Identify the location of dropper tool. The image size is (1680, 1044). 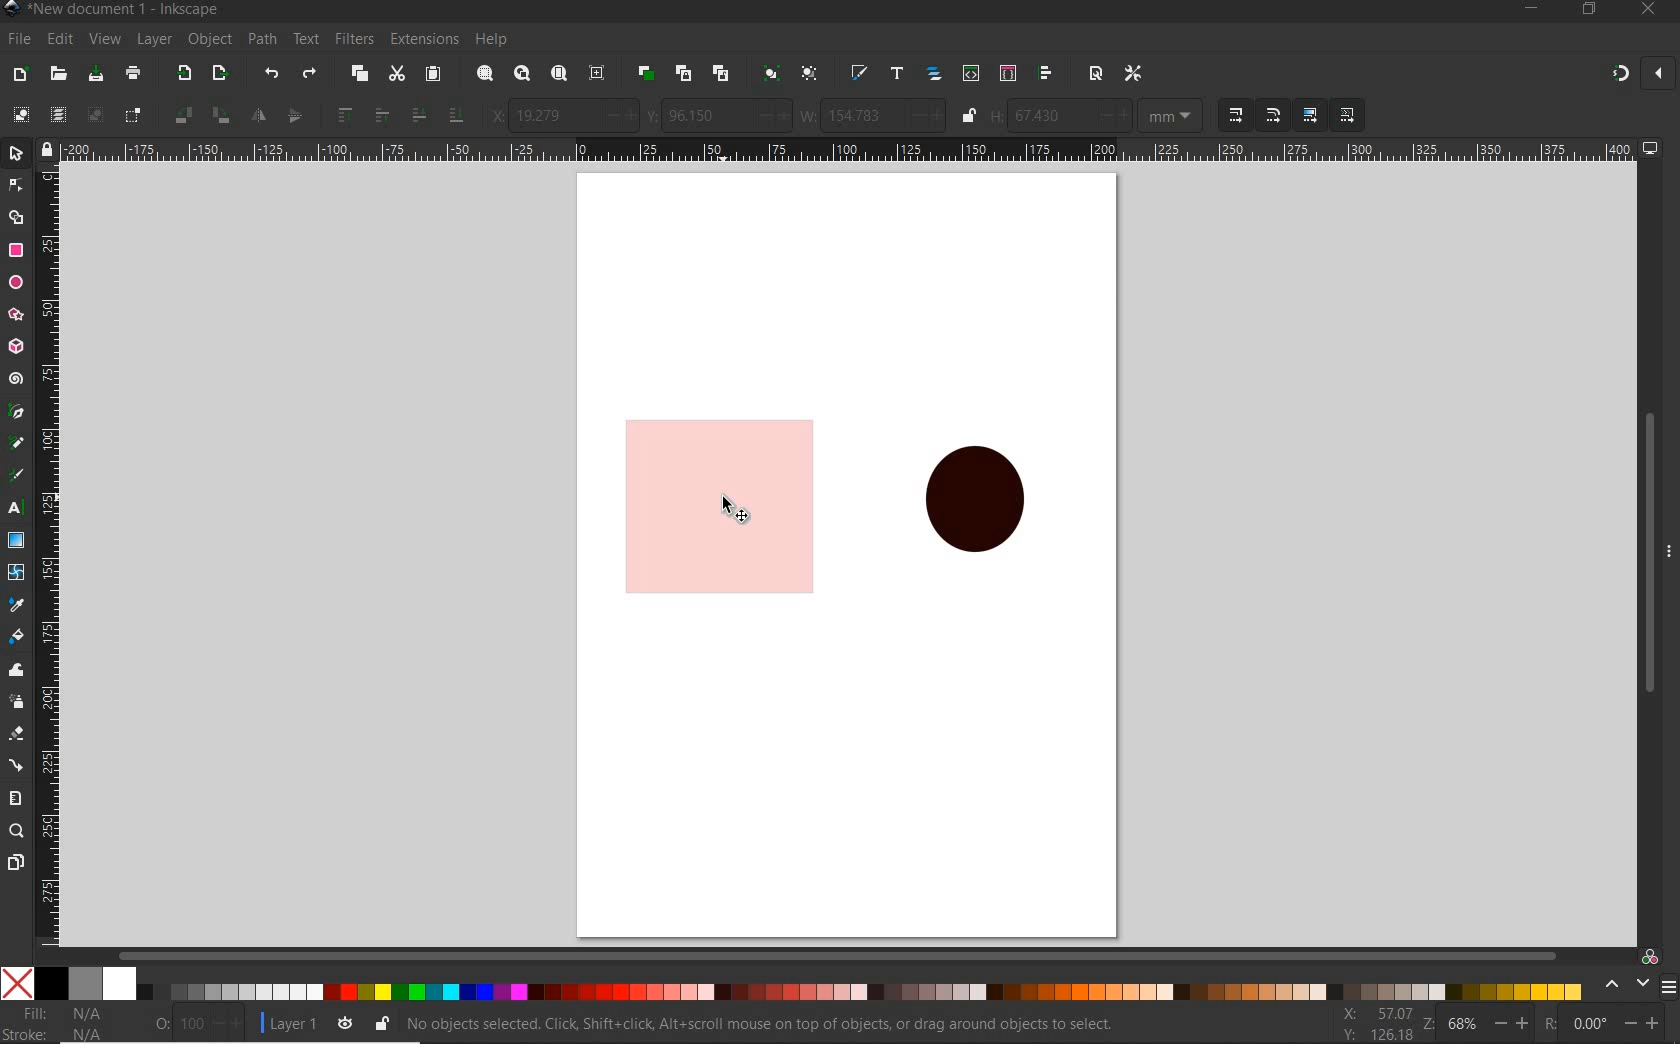
(14, 602).